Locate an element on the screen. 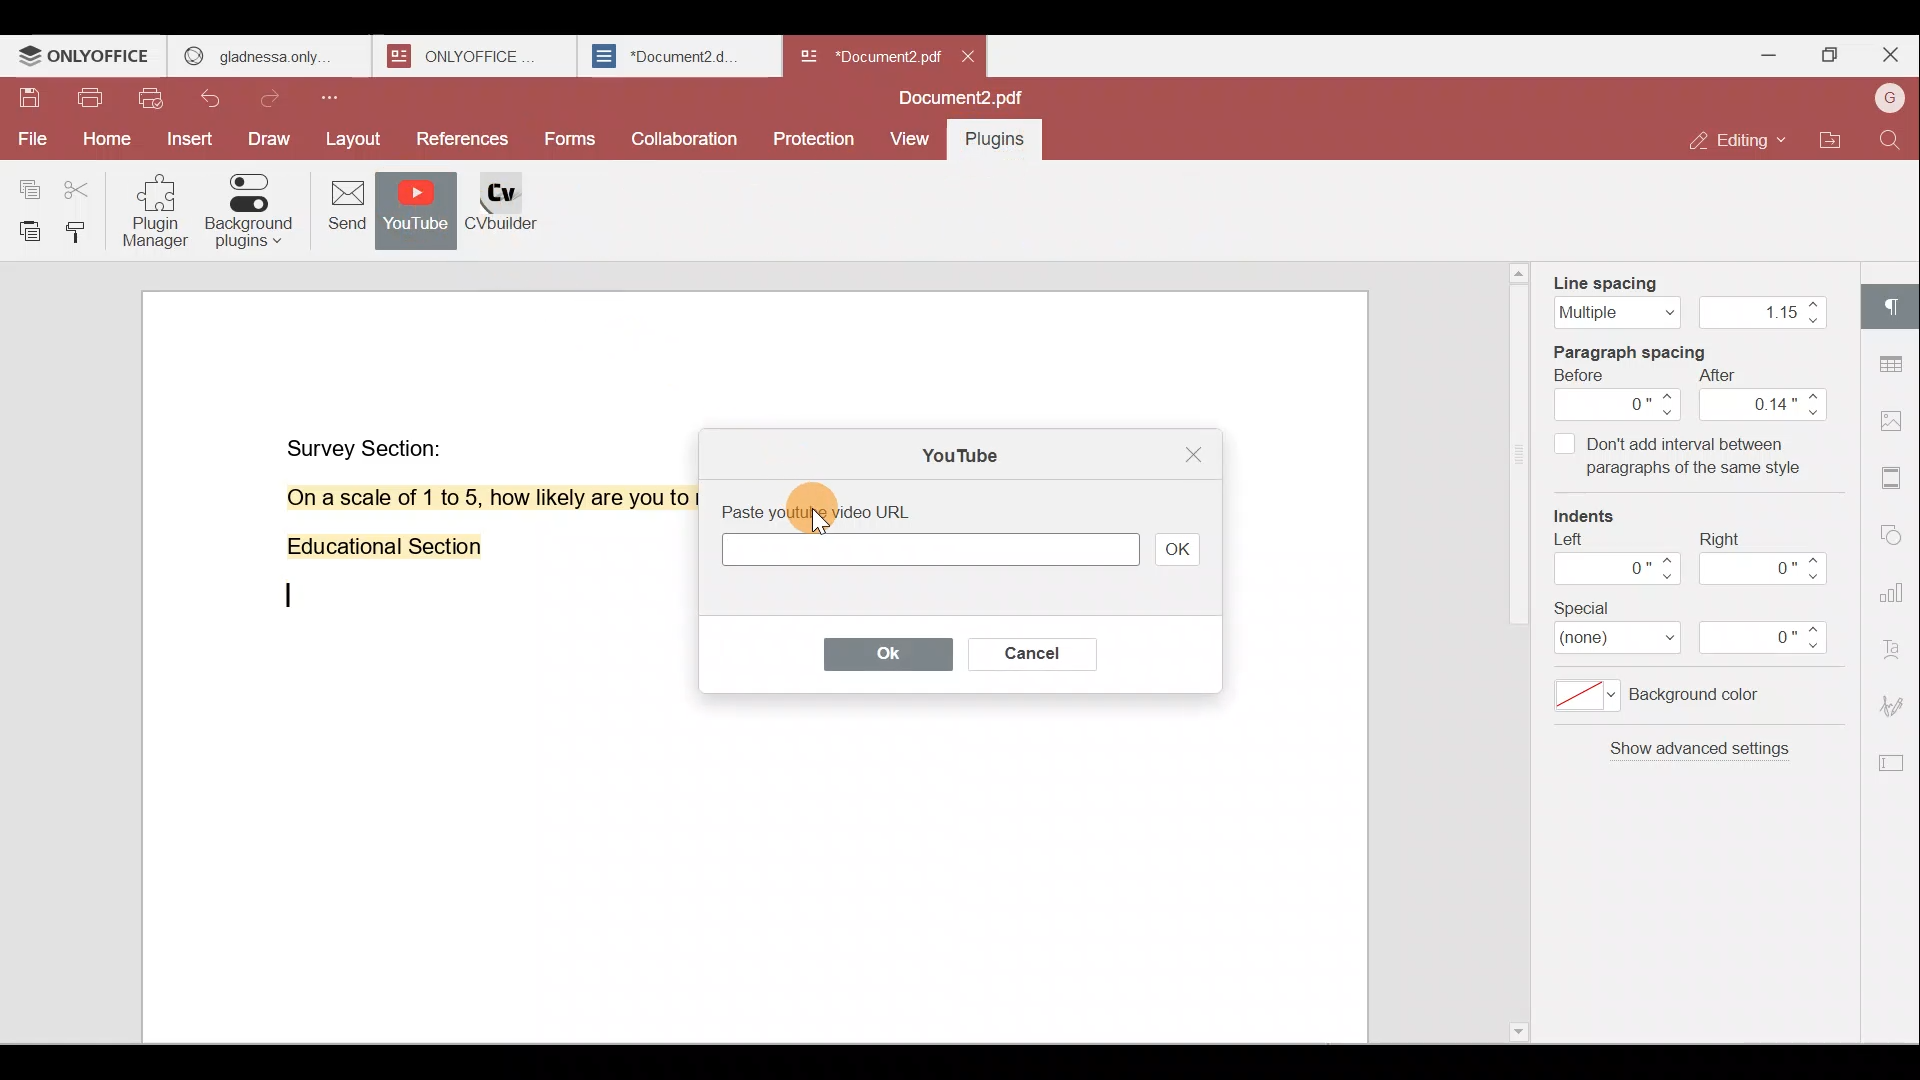 The height and width of the screenshot is (1080, 1920). CV builder is located at coordinates (514, 216).